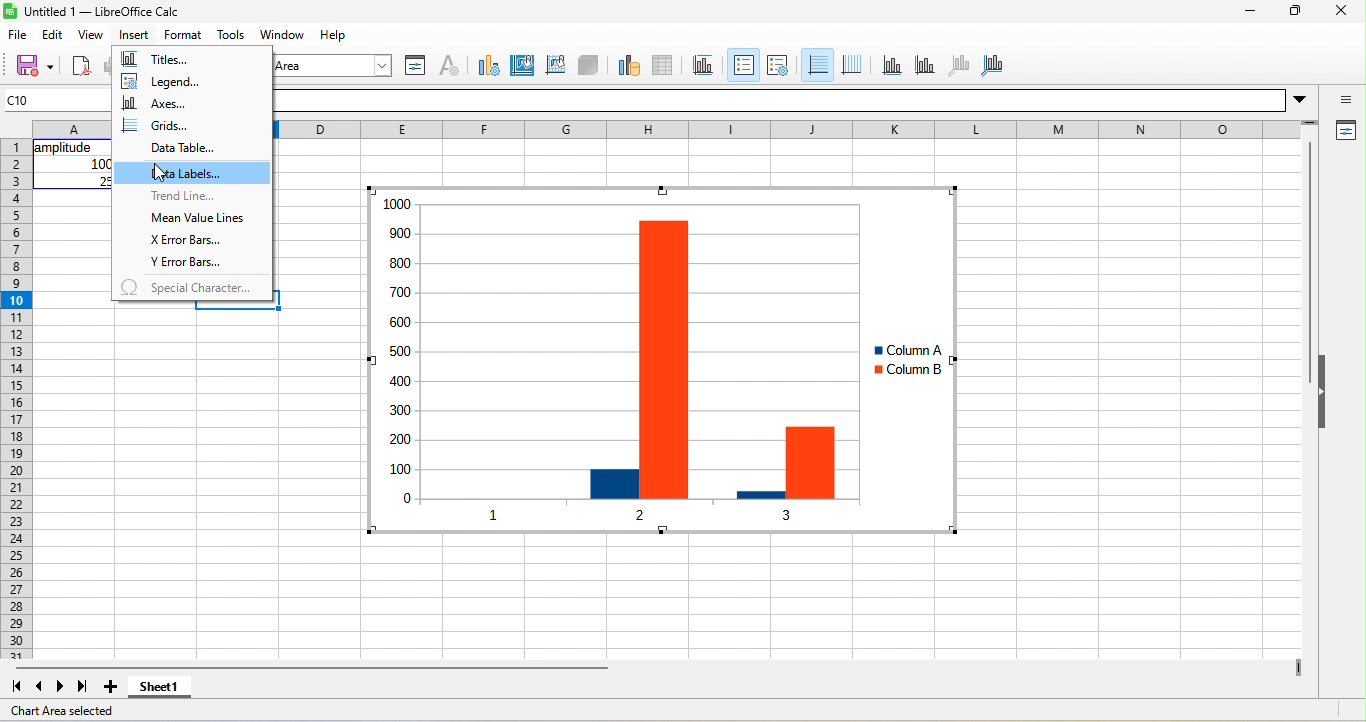 This screenshot has width=1366, height=722. Describe the element at coordinates (448, 65) in the screenshot. I see `character` at that location.